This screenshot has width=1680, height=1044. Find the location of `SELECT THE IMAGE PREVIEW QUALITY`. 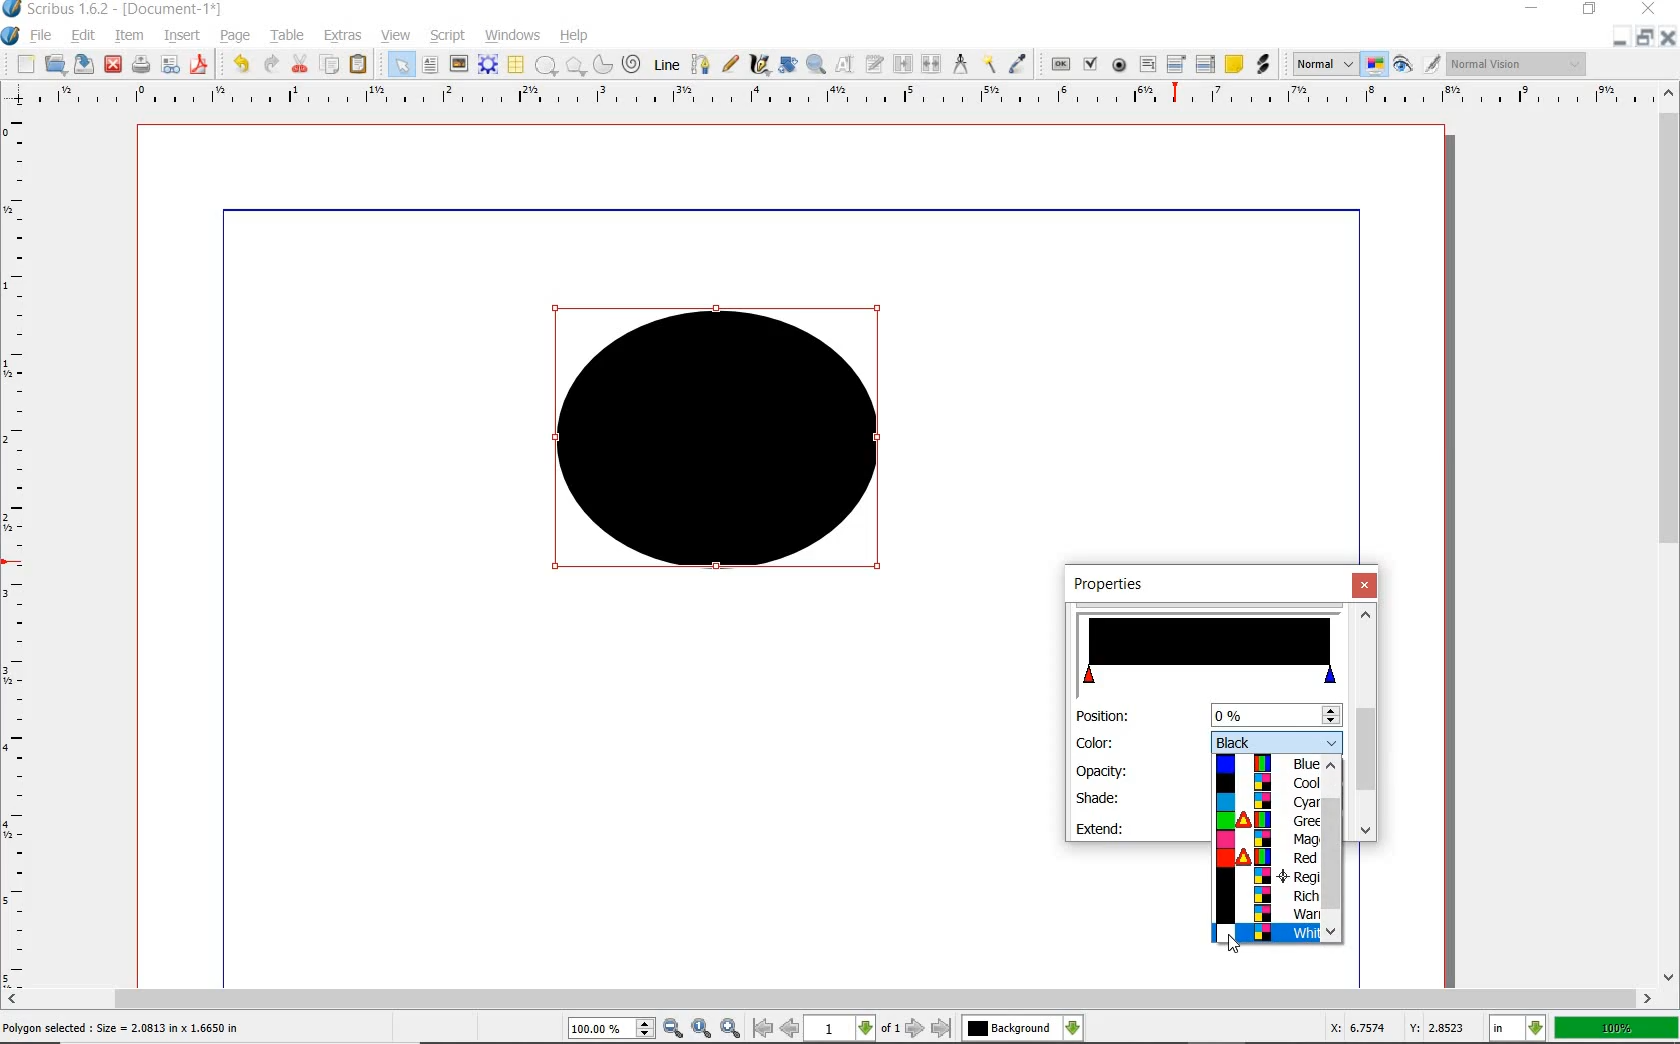

SELECT THE IMAGE PREVIEW QUALITY is located at coordinates (1325, 64).